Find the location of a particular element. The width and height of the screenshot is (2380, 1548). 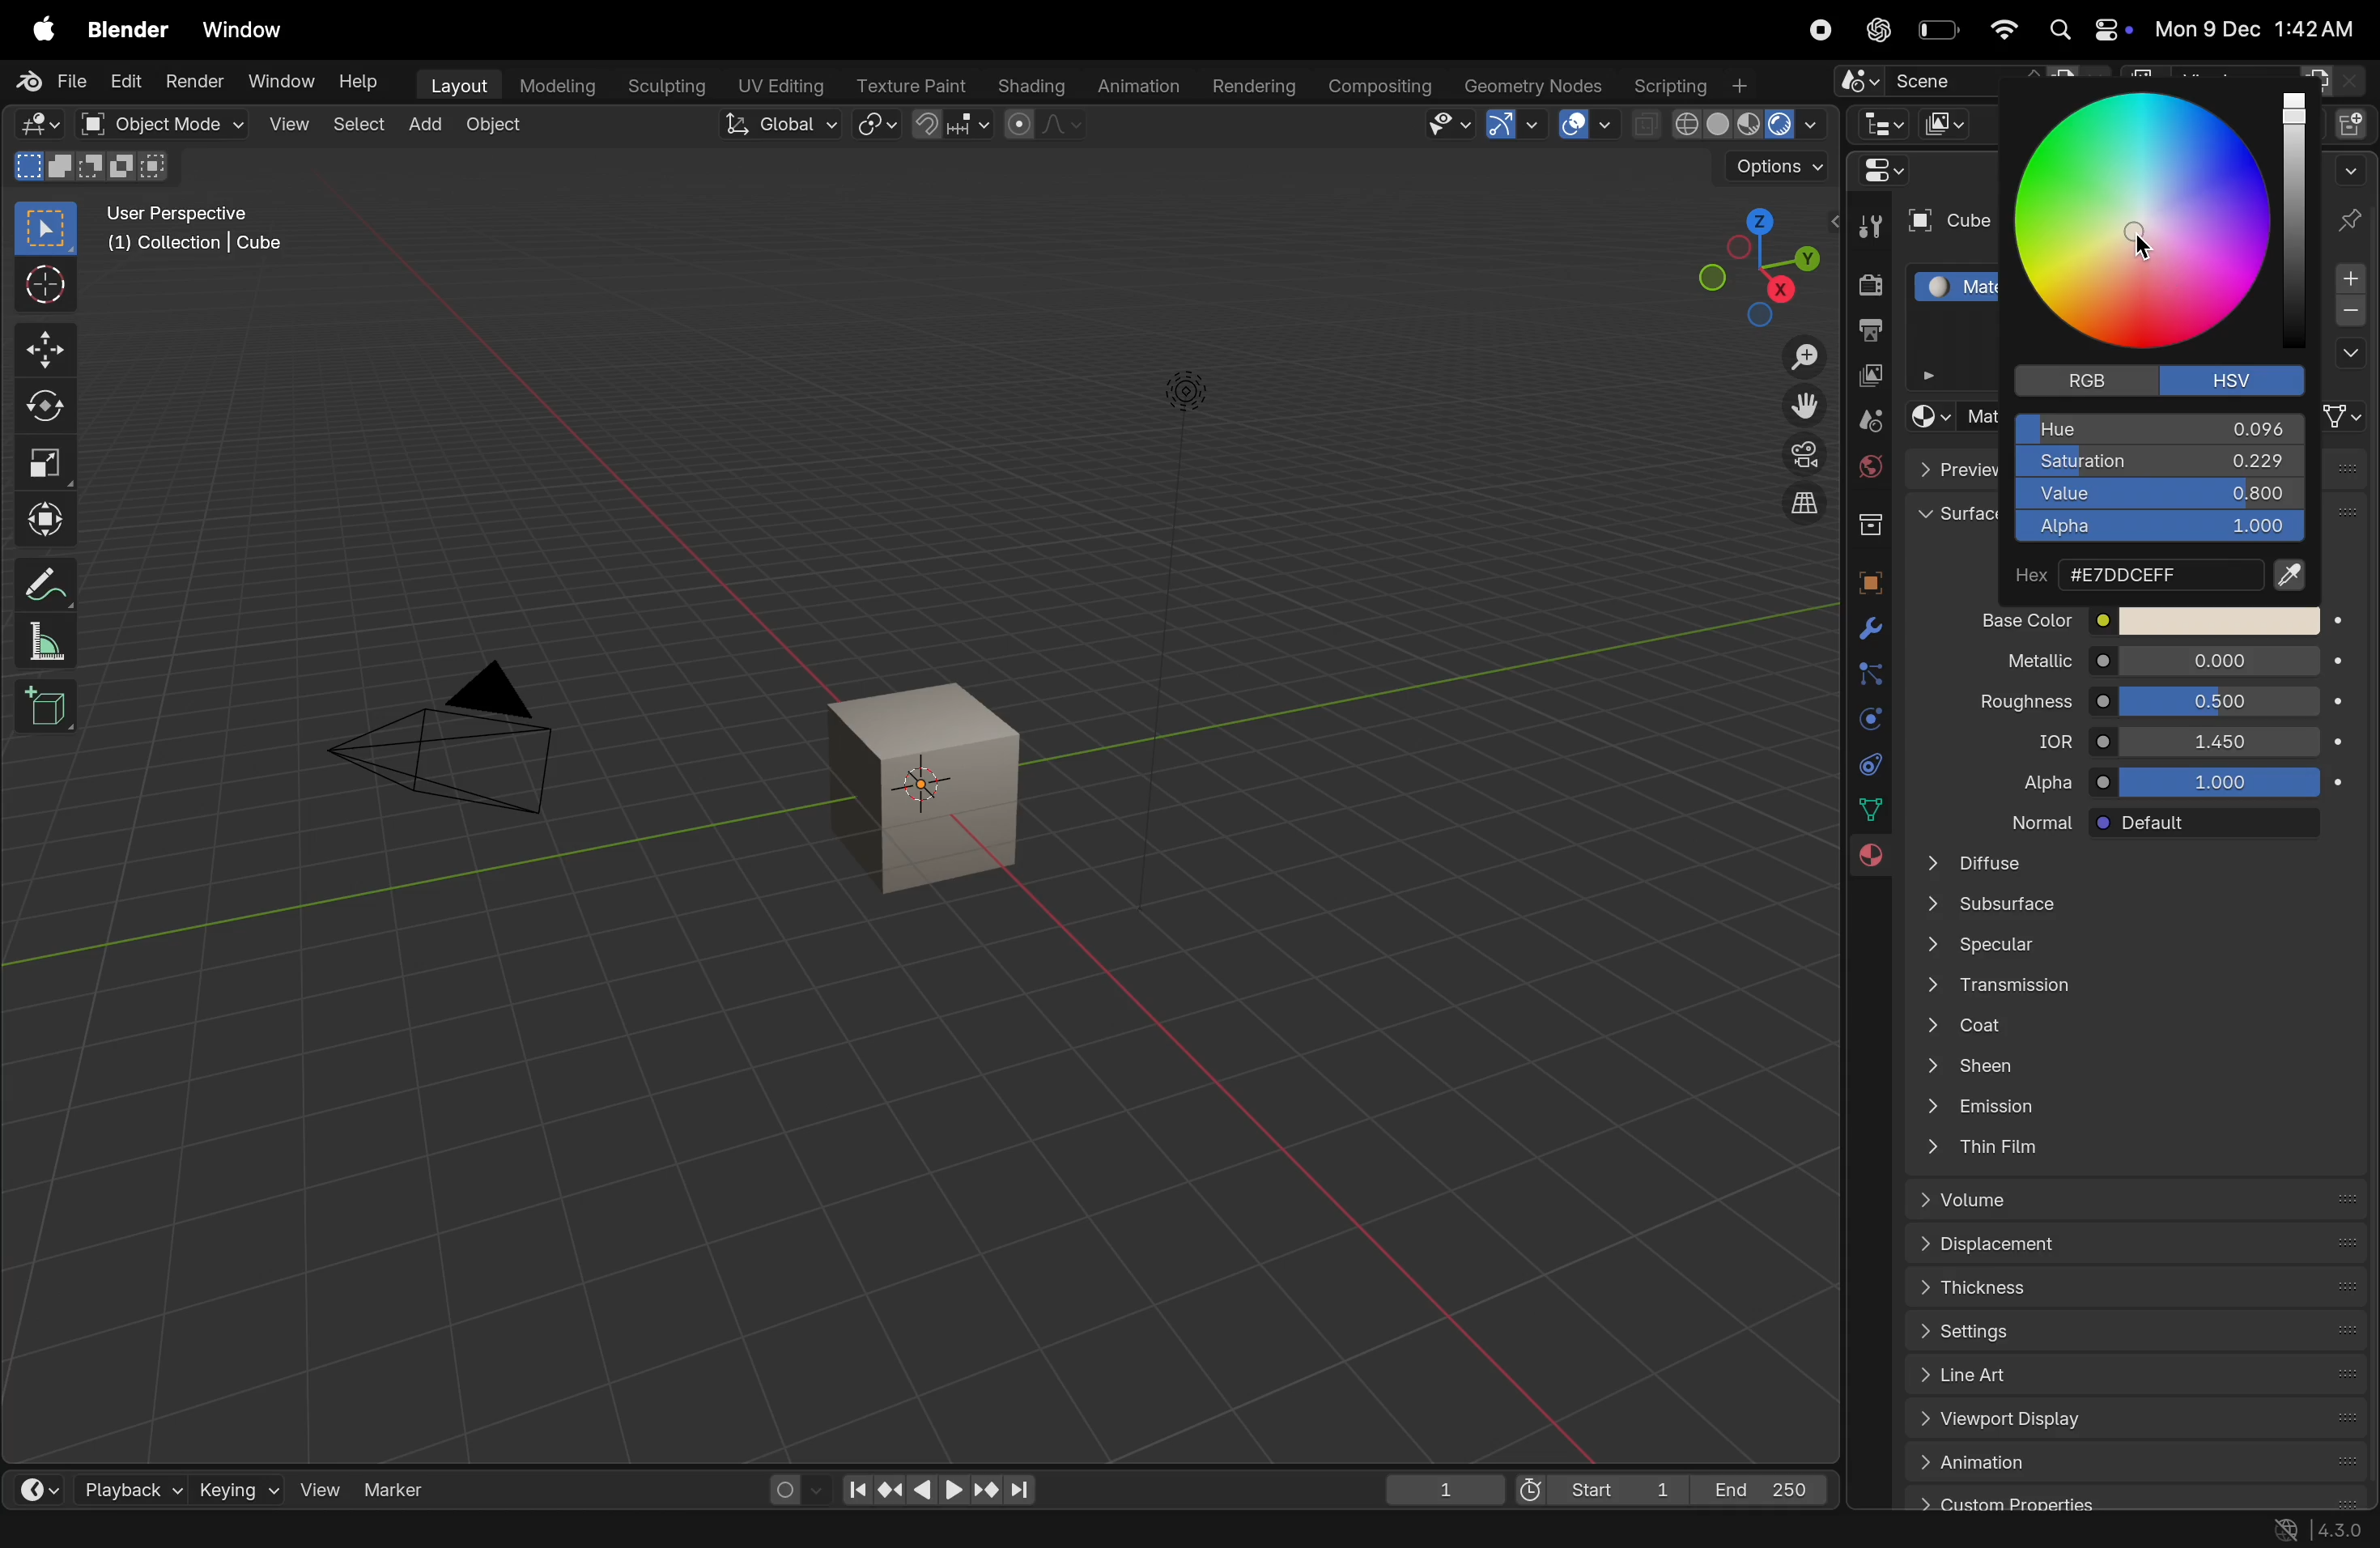

colection is located at coordinates (1867, 517).